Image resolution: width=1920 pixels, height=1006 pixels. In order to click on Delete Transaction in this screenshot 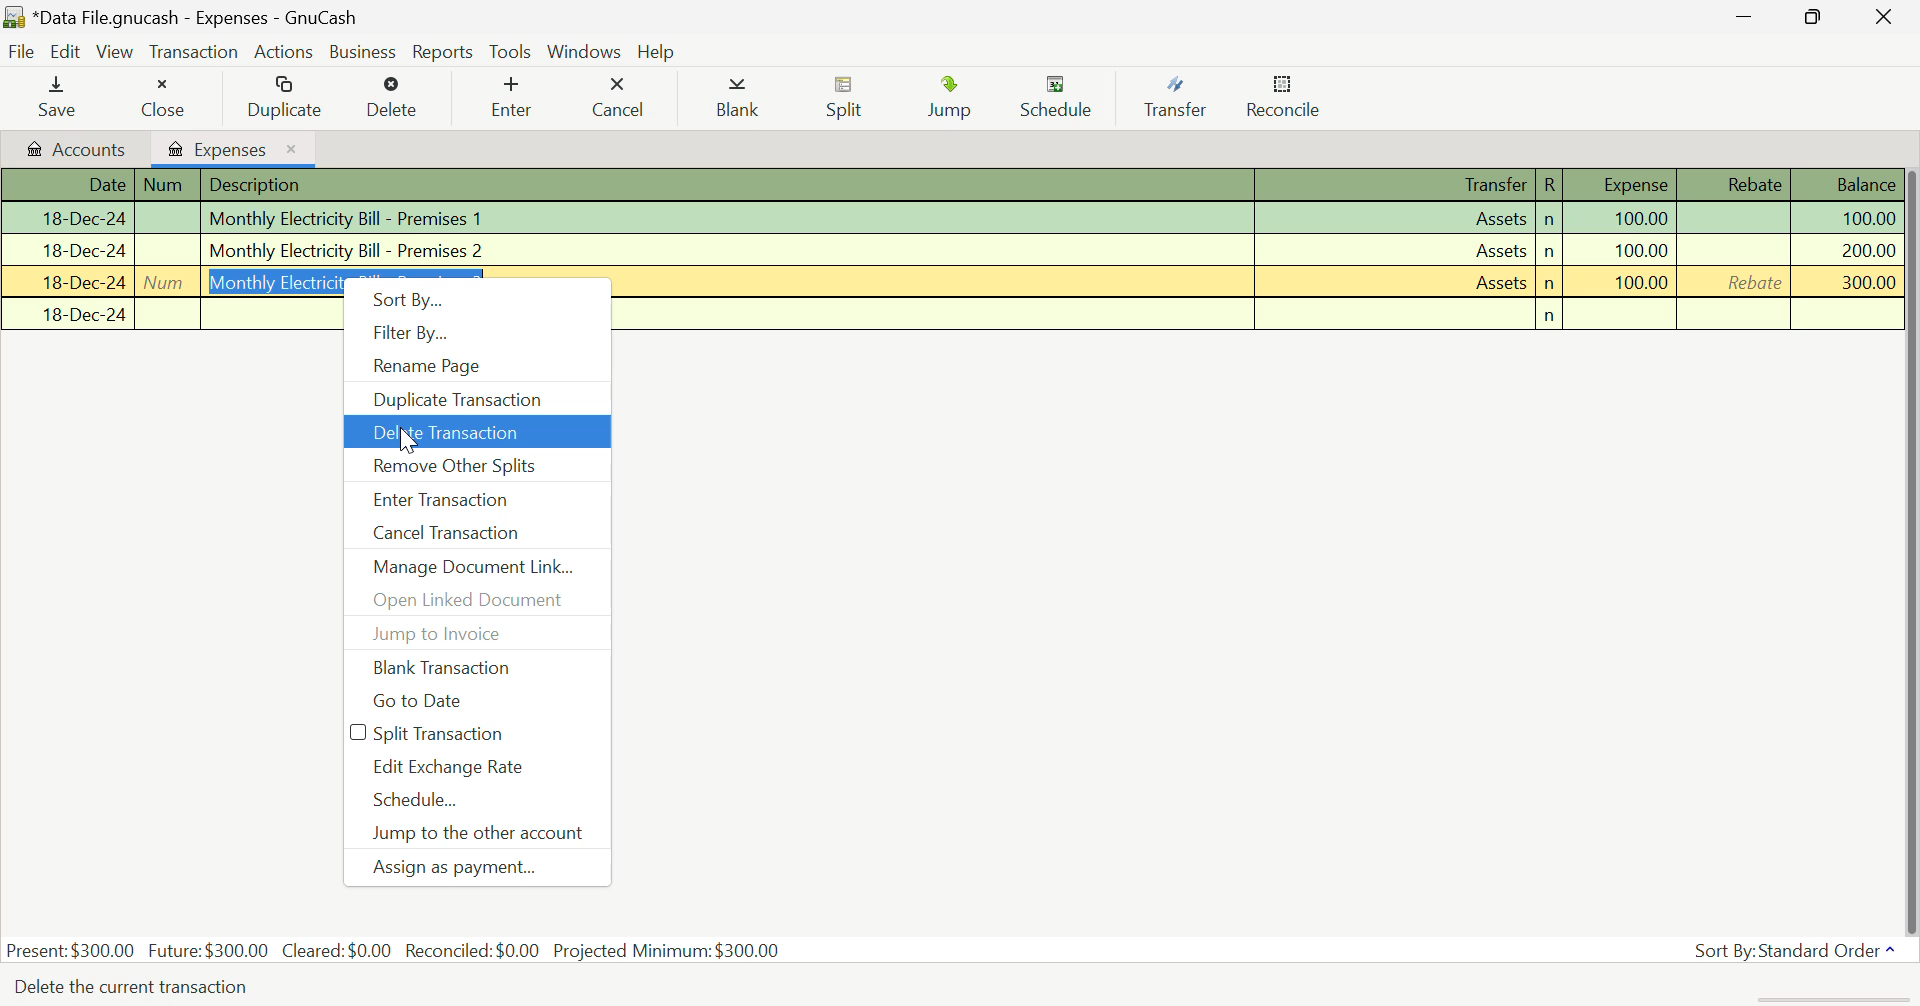, I will do `click(475, 433)`.